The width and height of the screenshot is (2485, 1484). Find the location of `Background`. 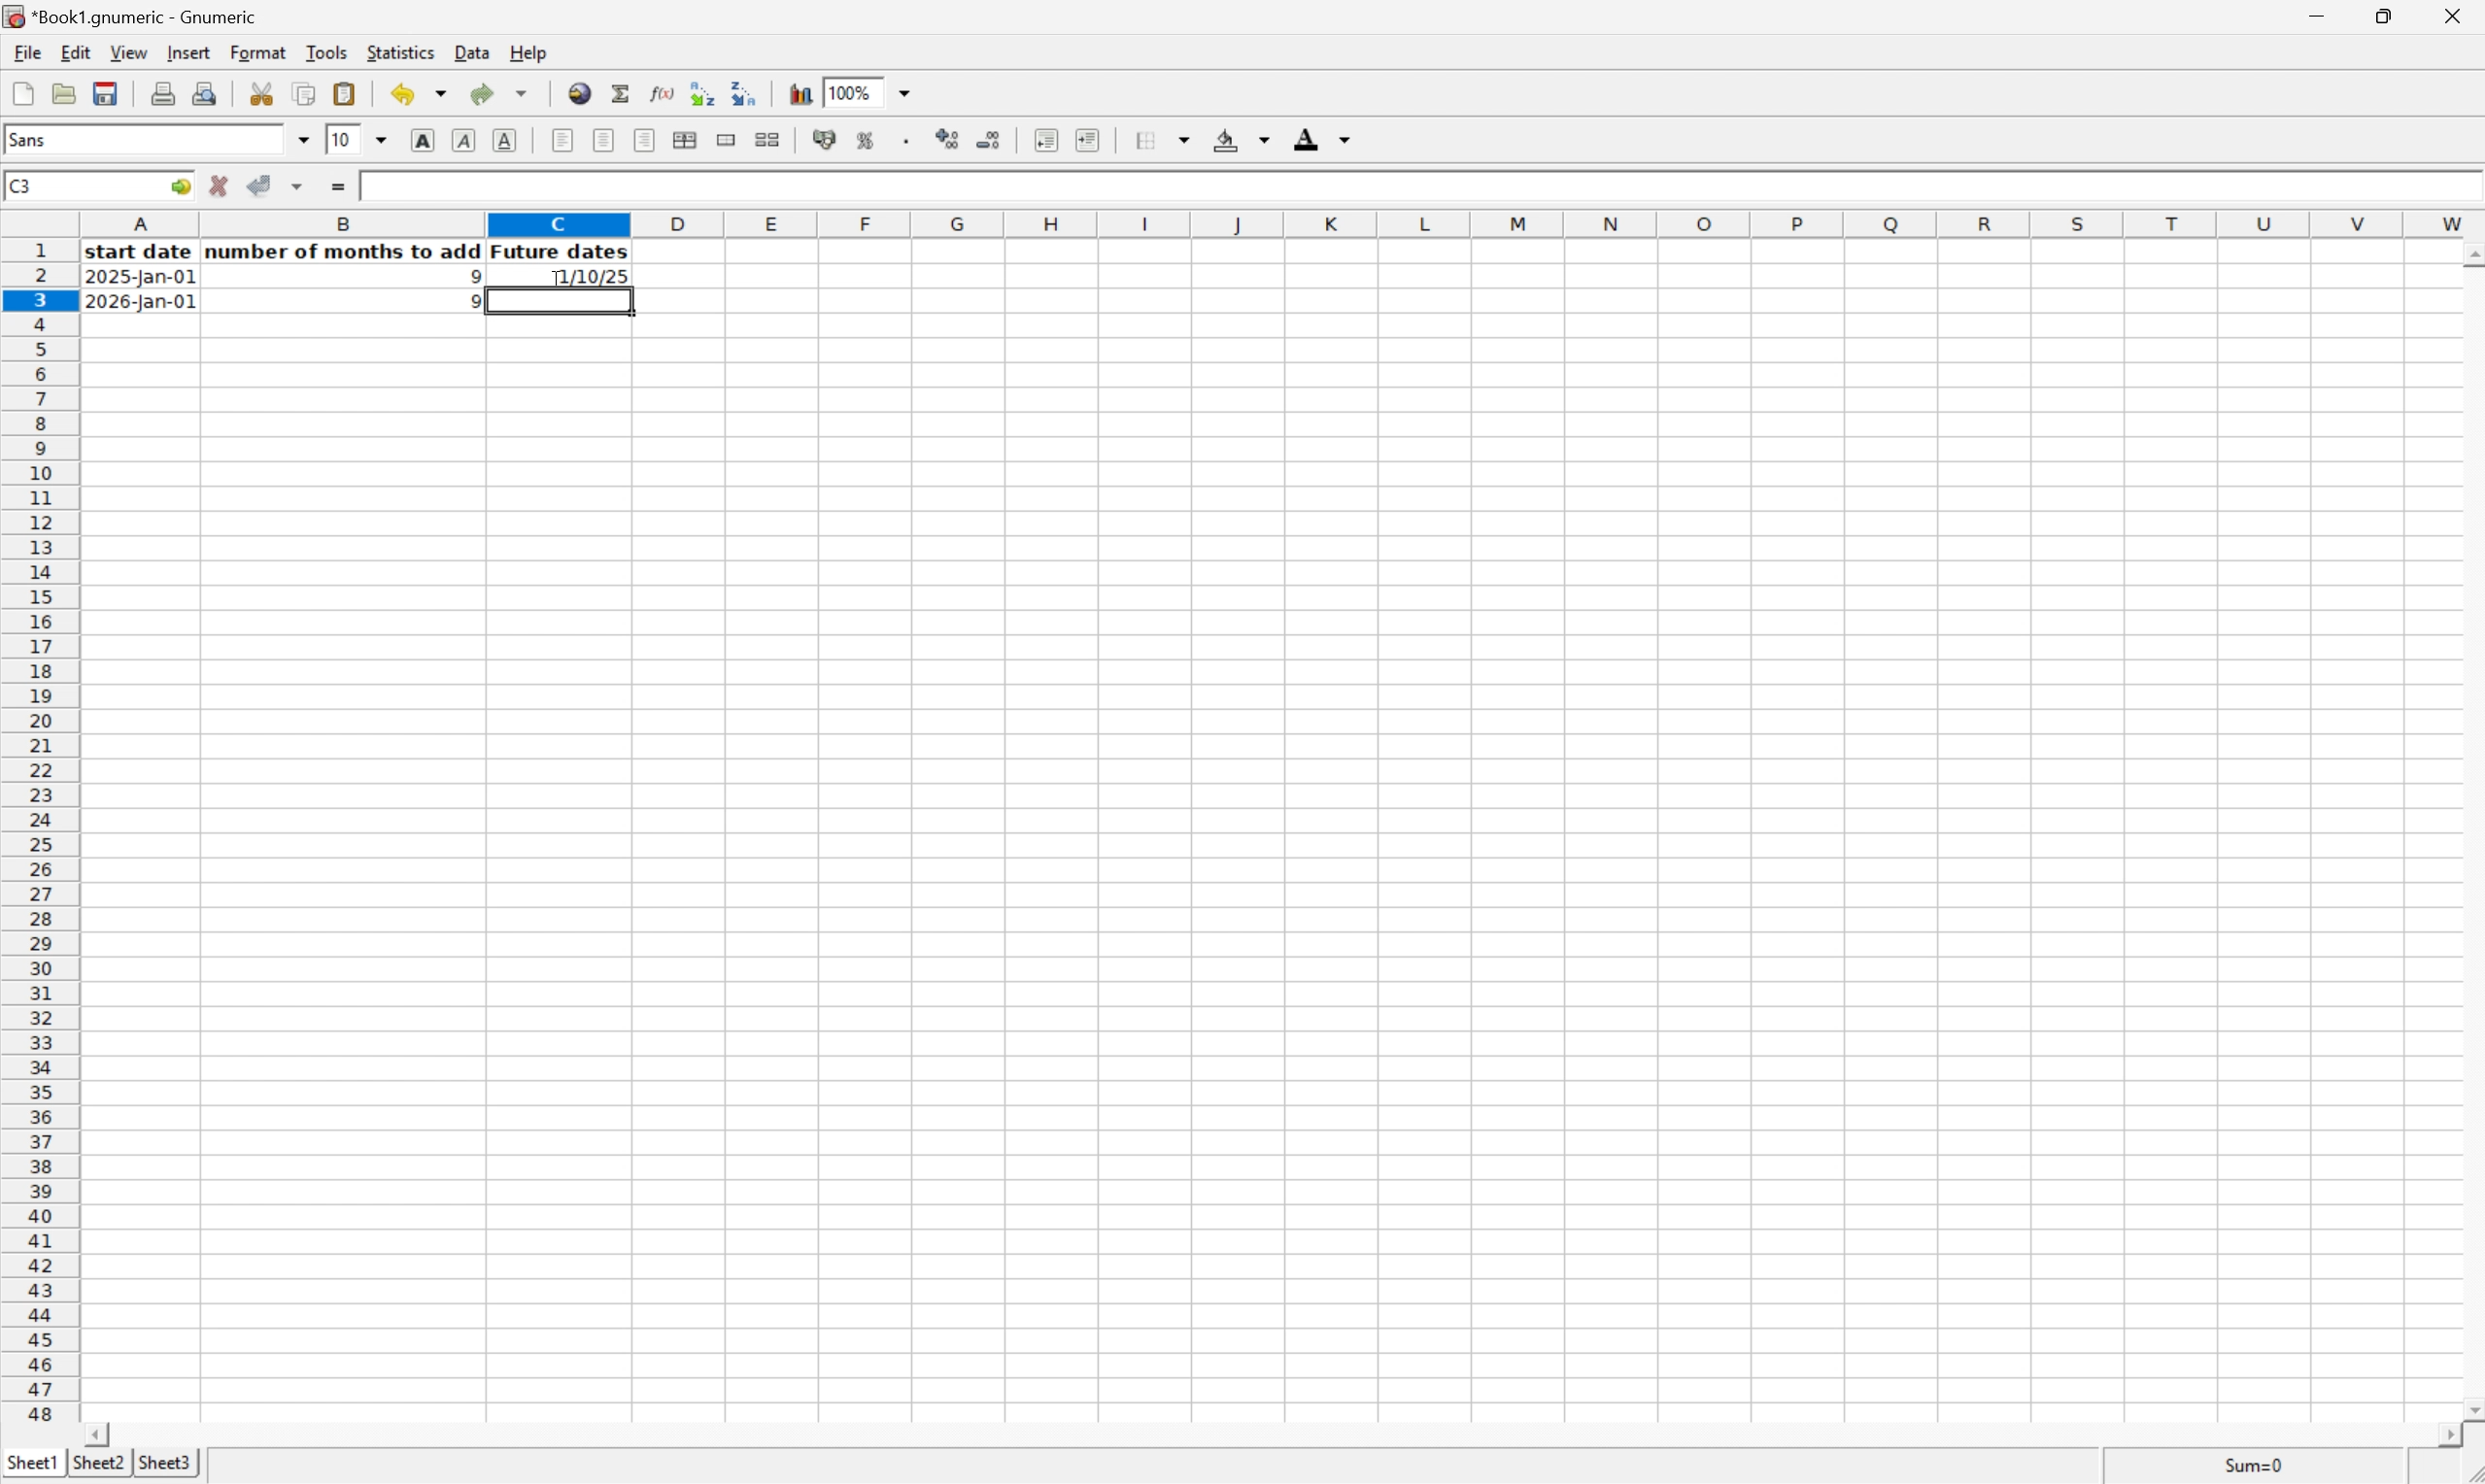

Background is located at coordinates (1241, 139).